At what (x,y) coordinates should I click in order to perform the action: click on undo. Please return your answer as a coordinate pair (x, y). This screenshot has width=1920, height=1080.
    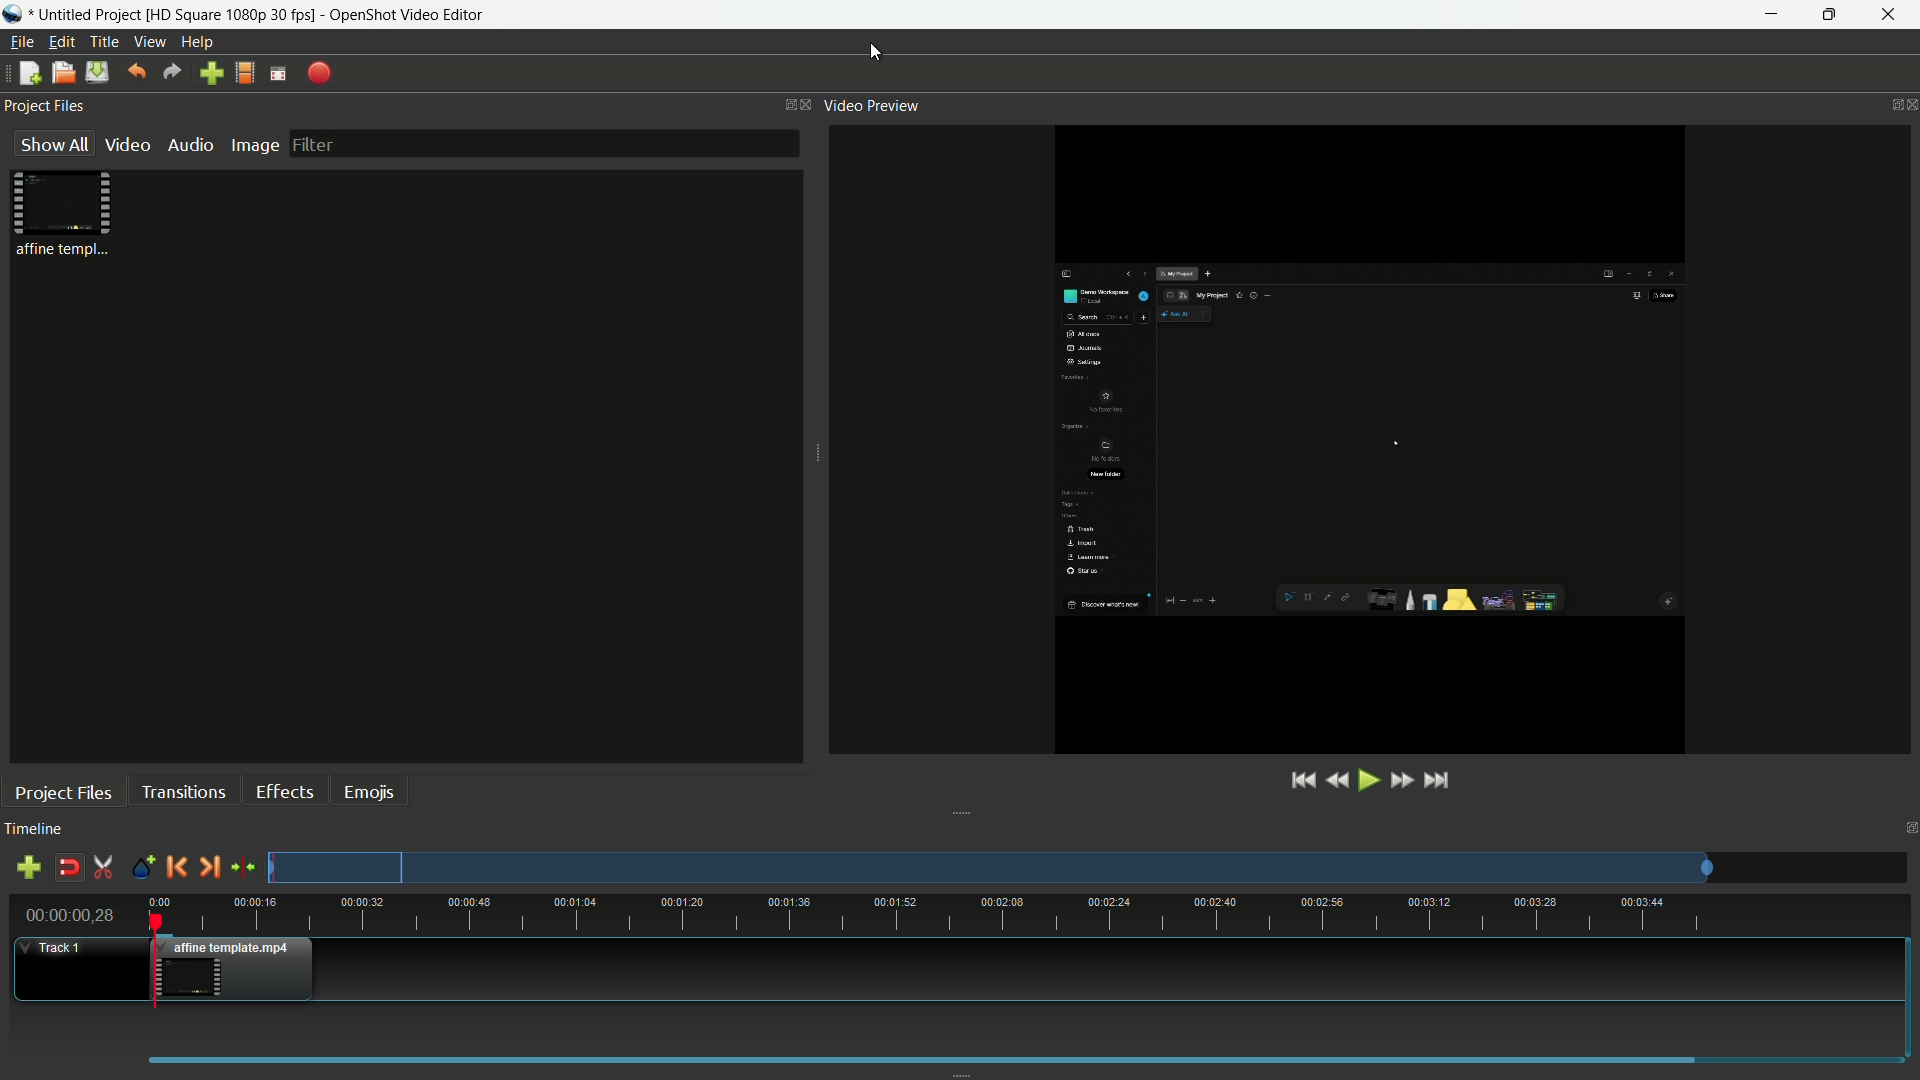
    Looking at the image, I should click on (135, 72).